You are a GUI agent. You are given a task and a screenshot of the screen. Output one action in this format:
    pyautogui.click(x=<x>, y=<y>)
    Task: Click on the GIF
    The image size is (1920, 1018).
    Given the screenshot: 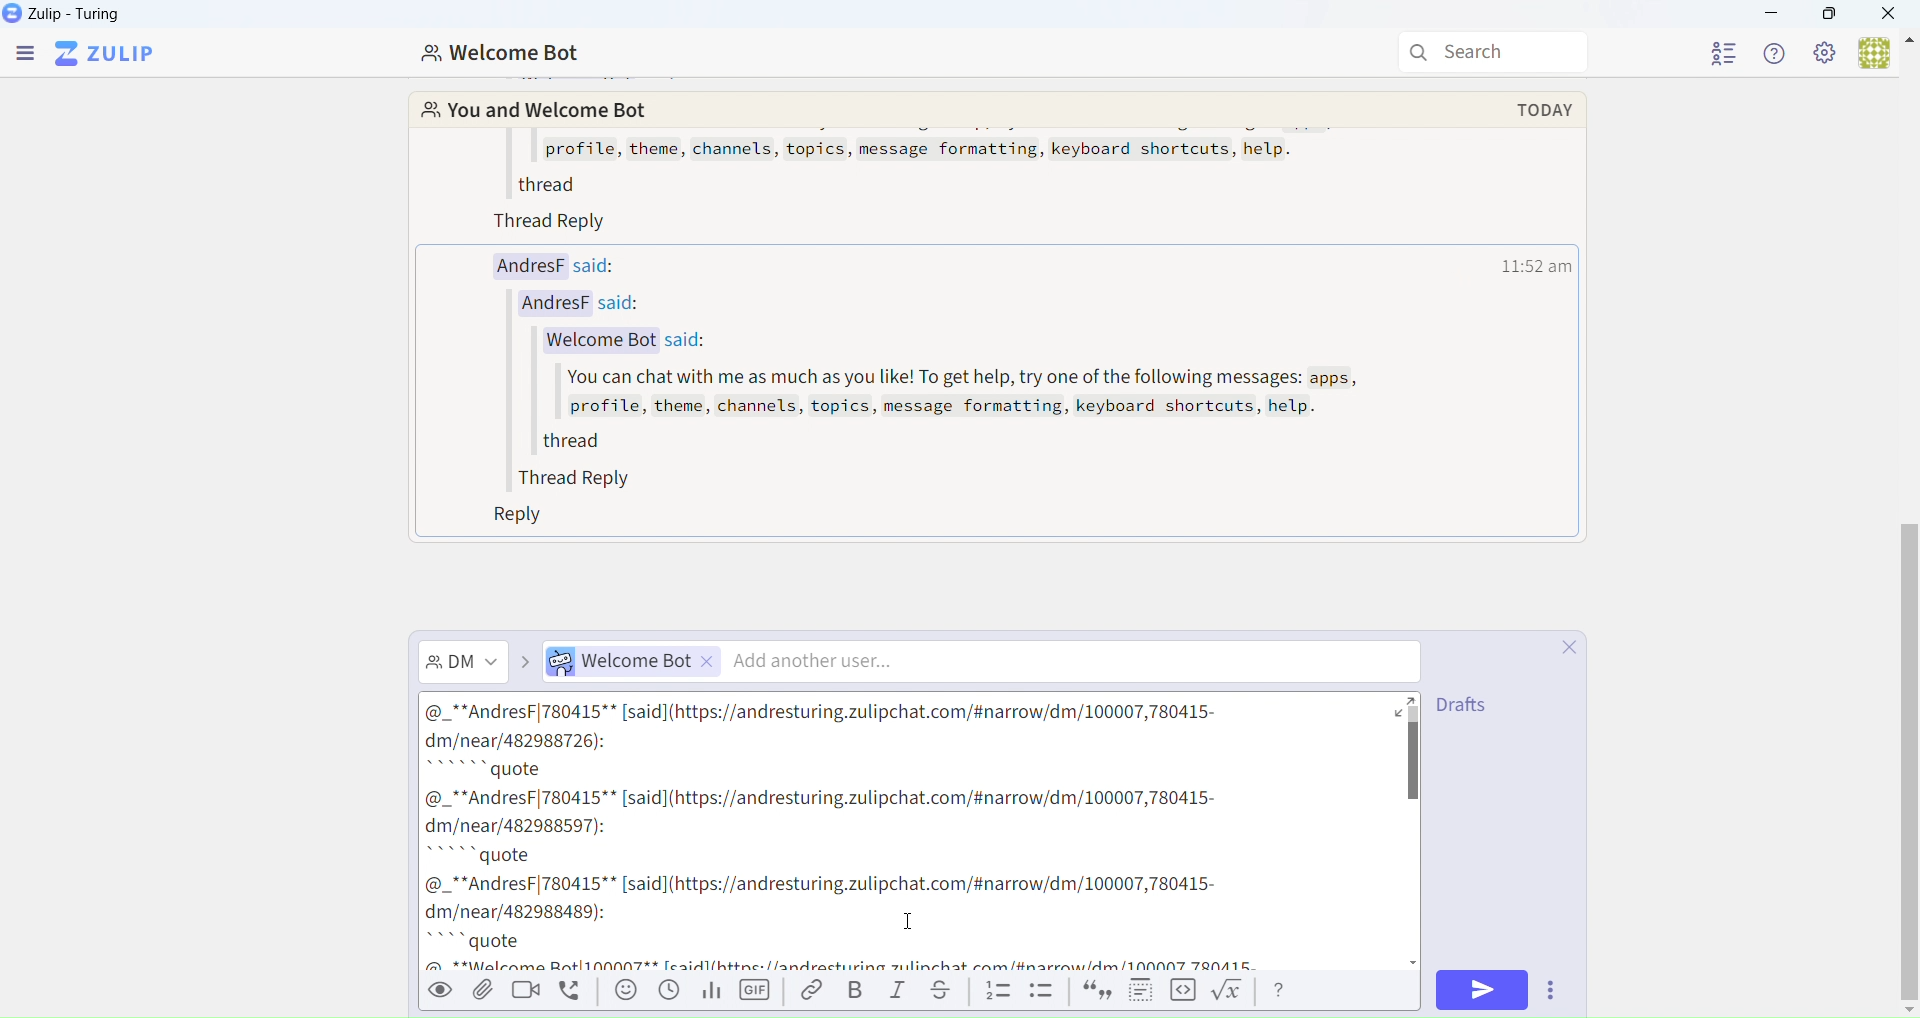 What is the action you would take?
    pyautogui.click(x=754, y=991)
    